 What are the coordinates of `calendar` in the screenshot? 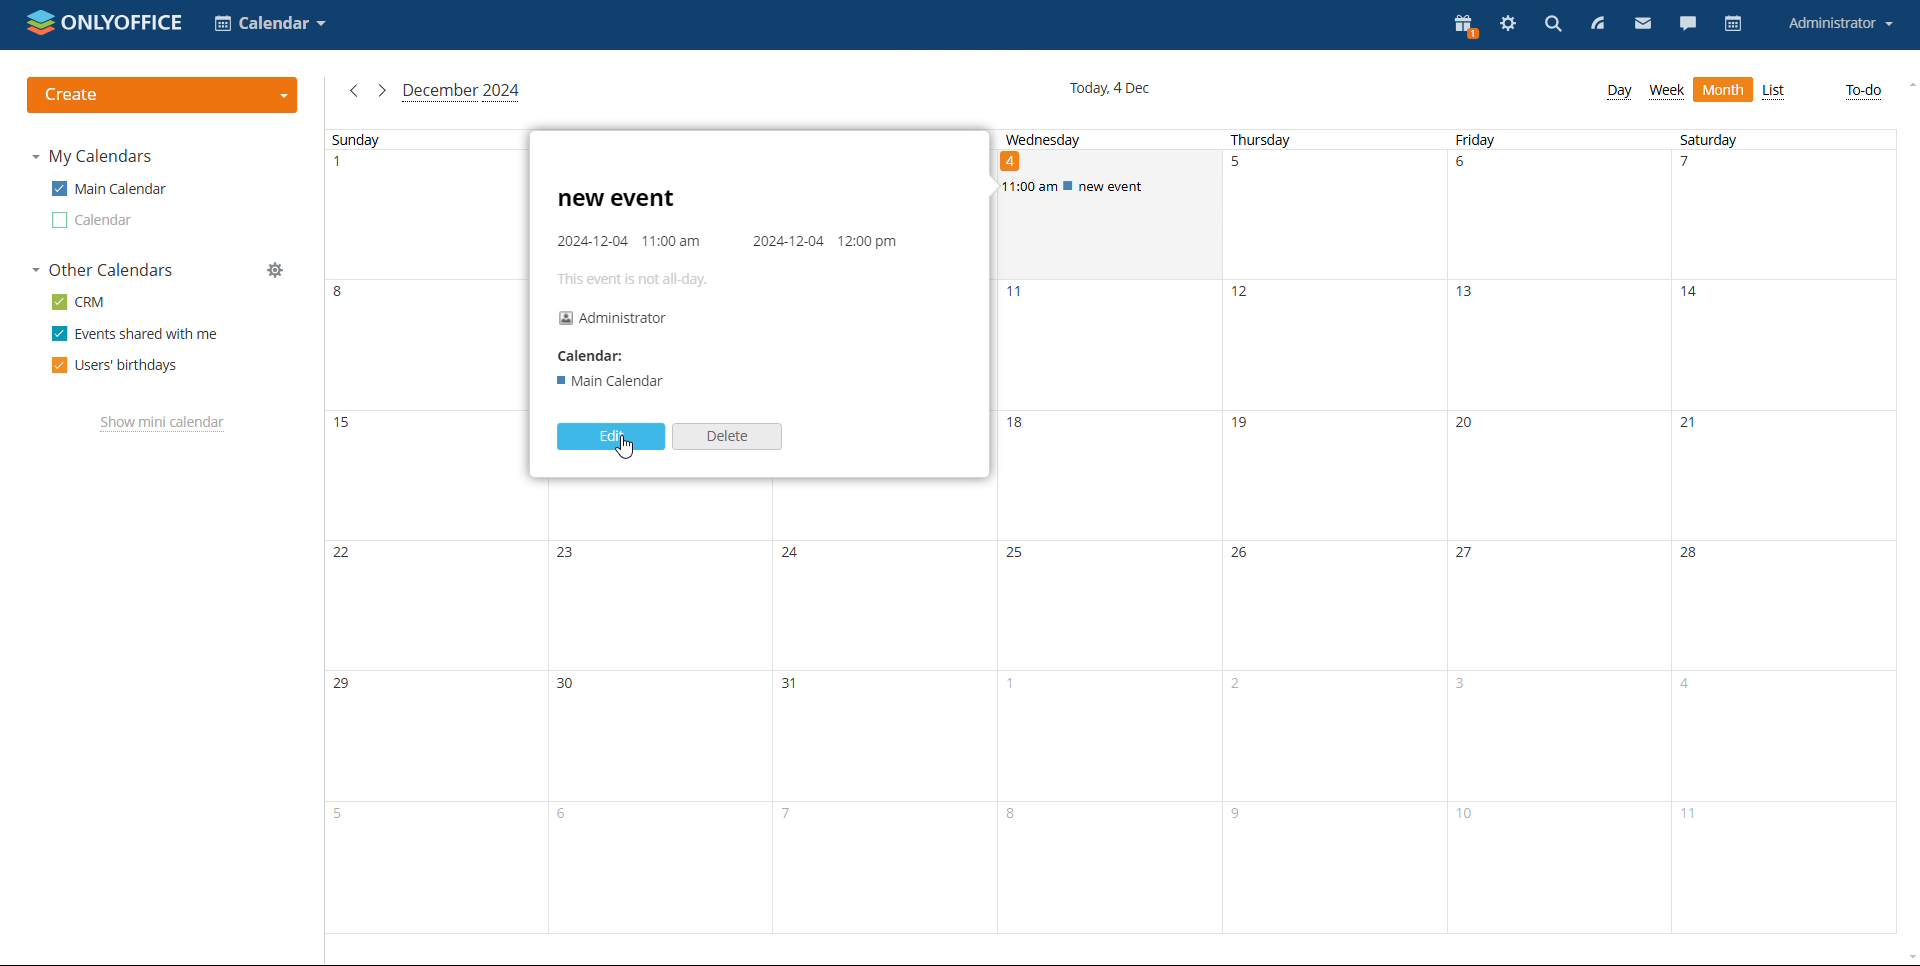 It's located at (91, 221).